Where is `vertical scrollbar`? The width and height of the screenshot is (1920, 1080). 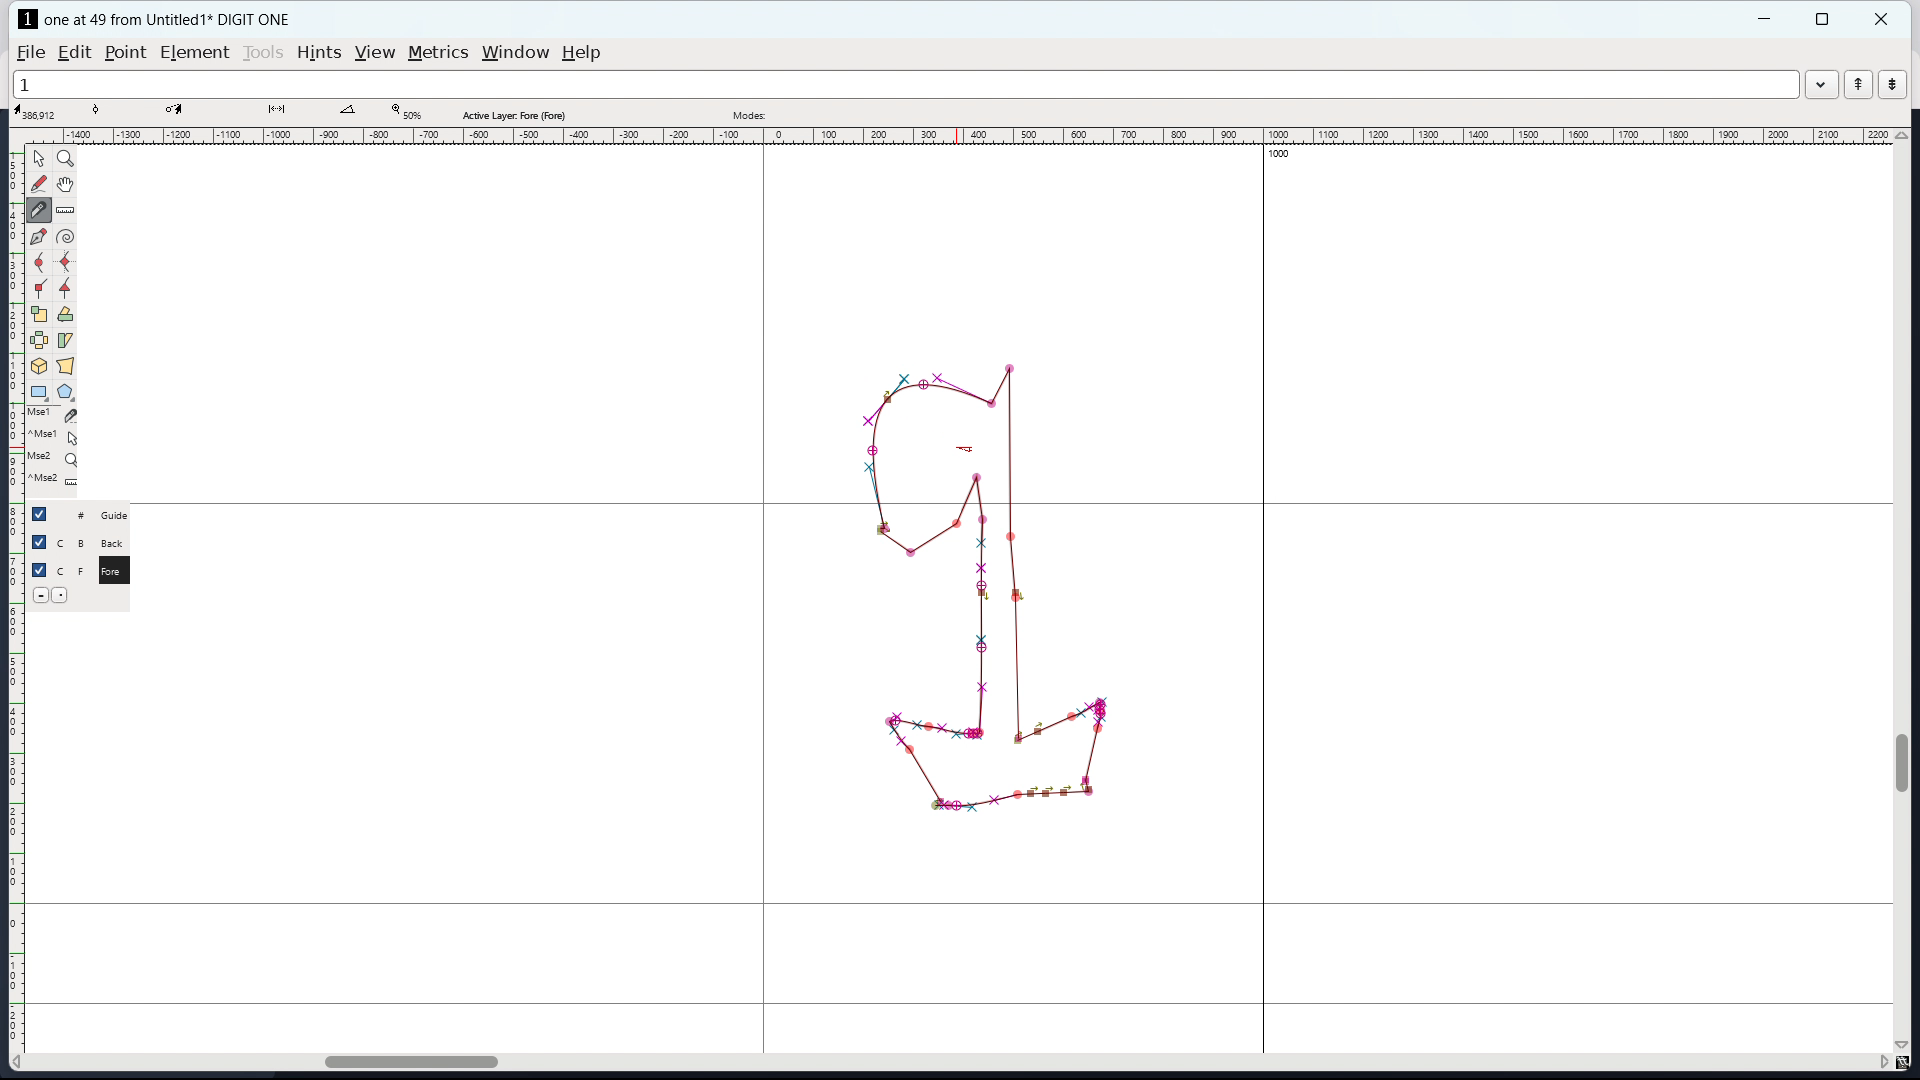 vertical scrollbar is located at coordinates (1905, 762).